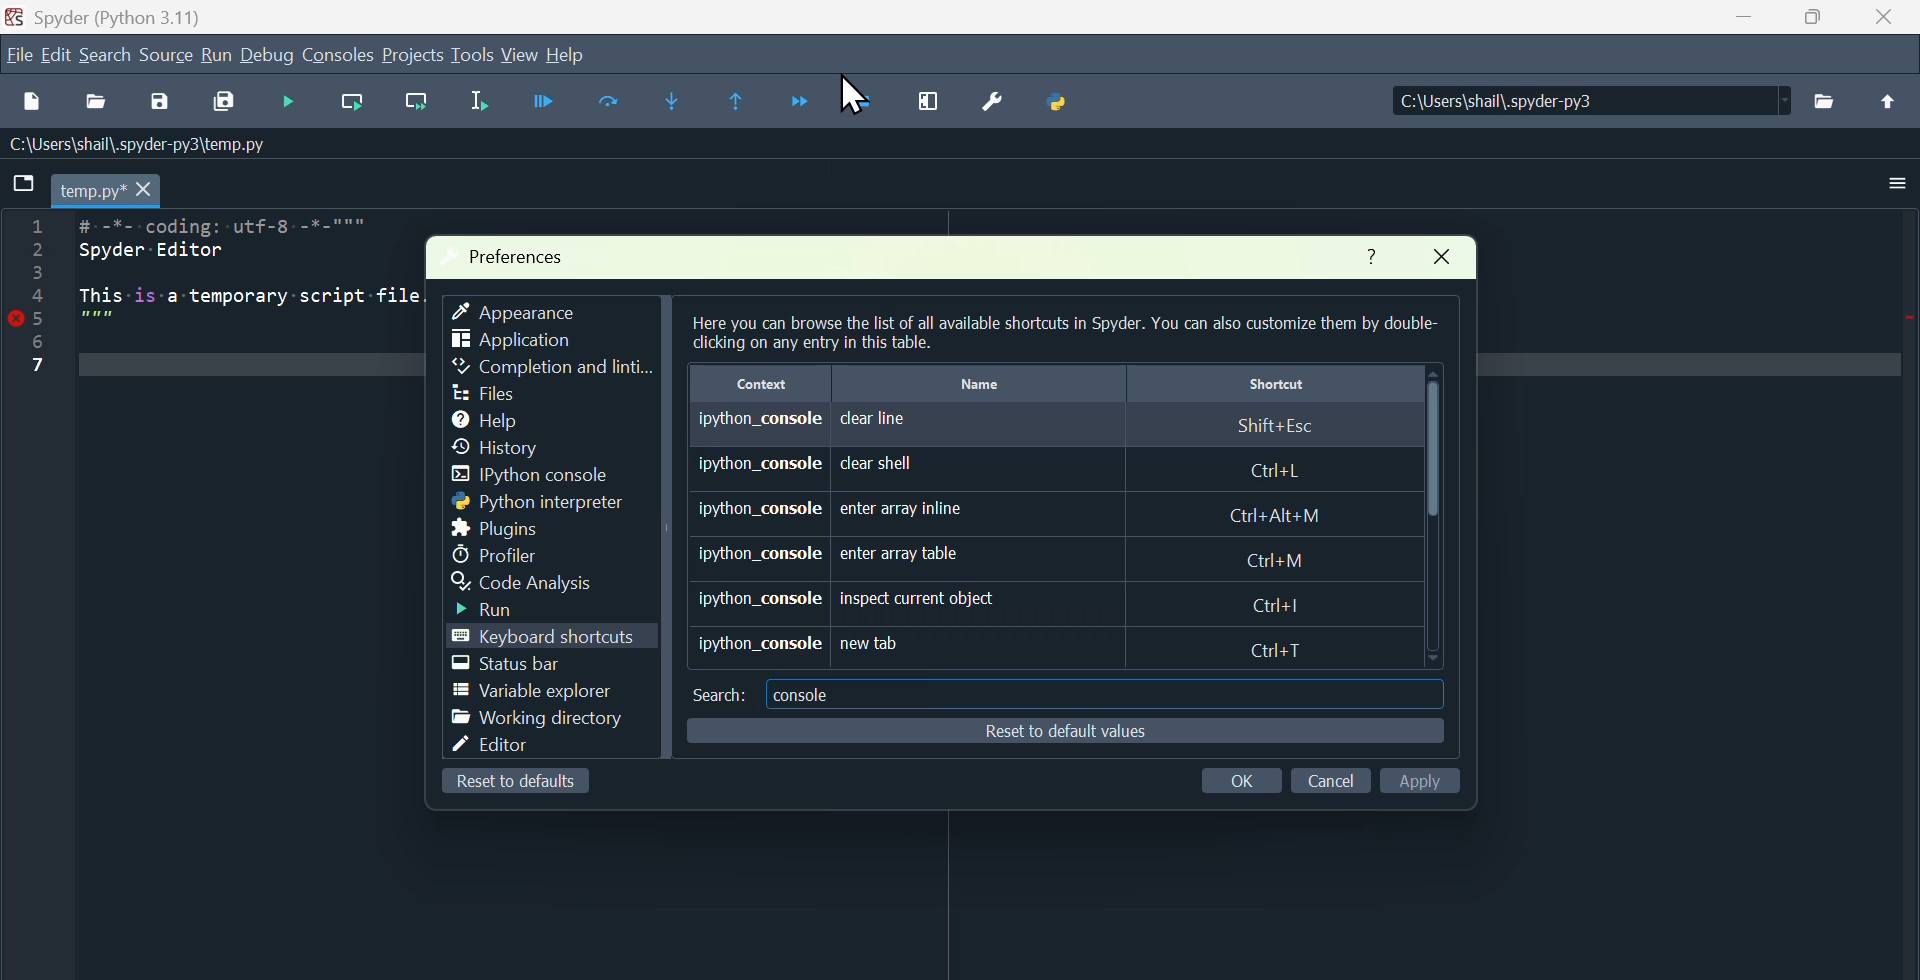 The width and height of the screenshot is (1920, 980). I want to click on Consoles, so click(339, 57).